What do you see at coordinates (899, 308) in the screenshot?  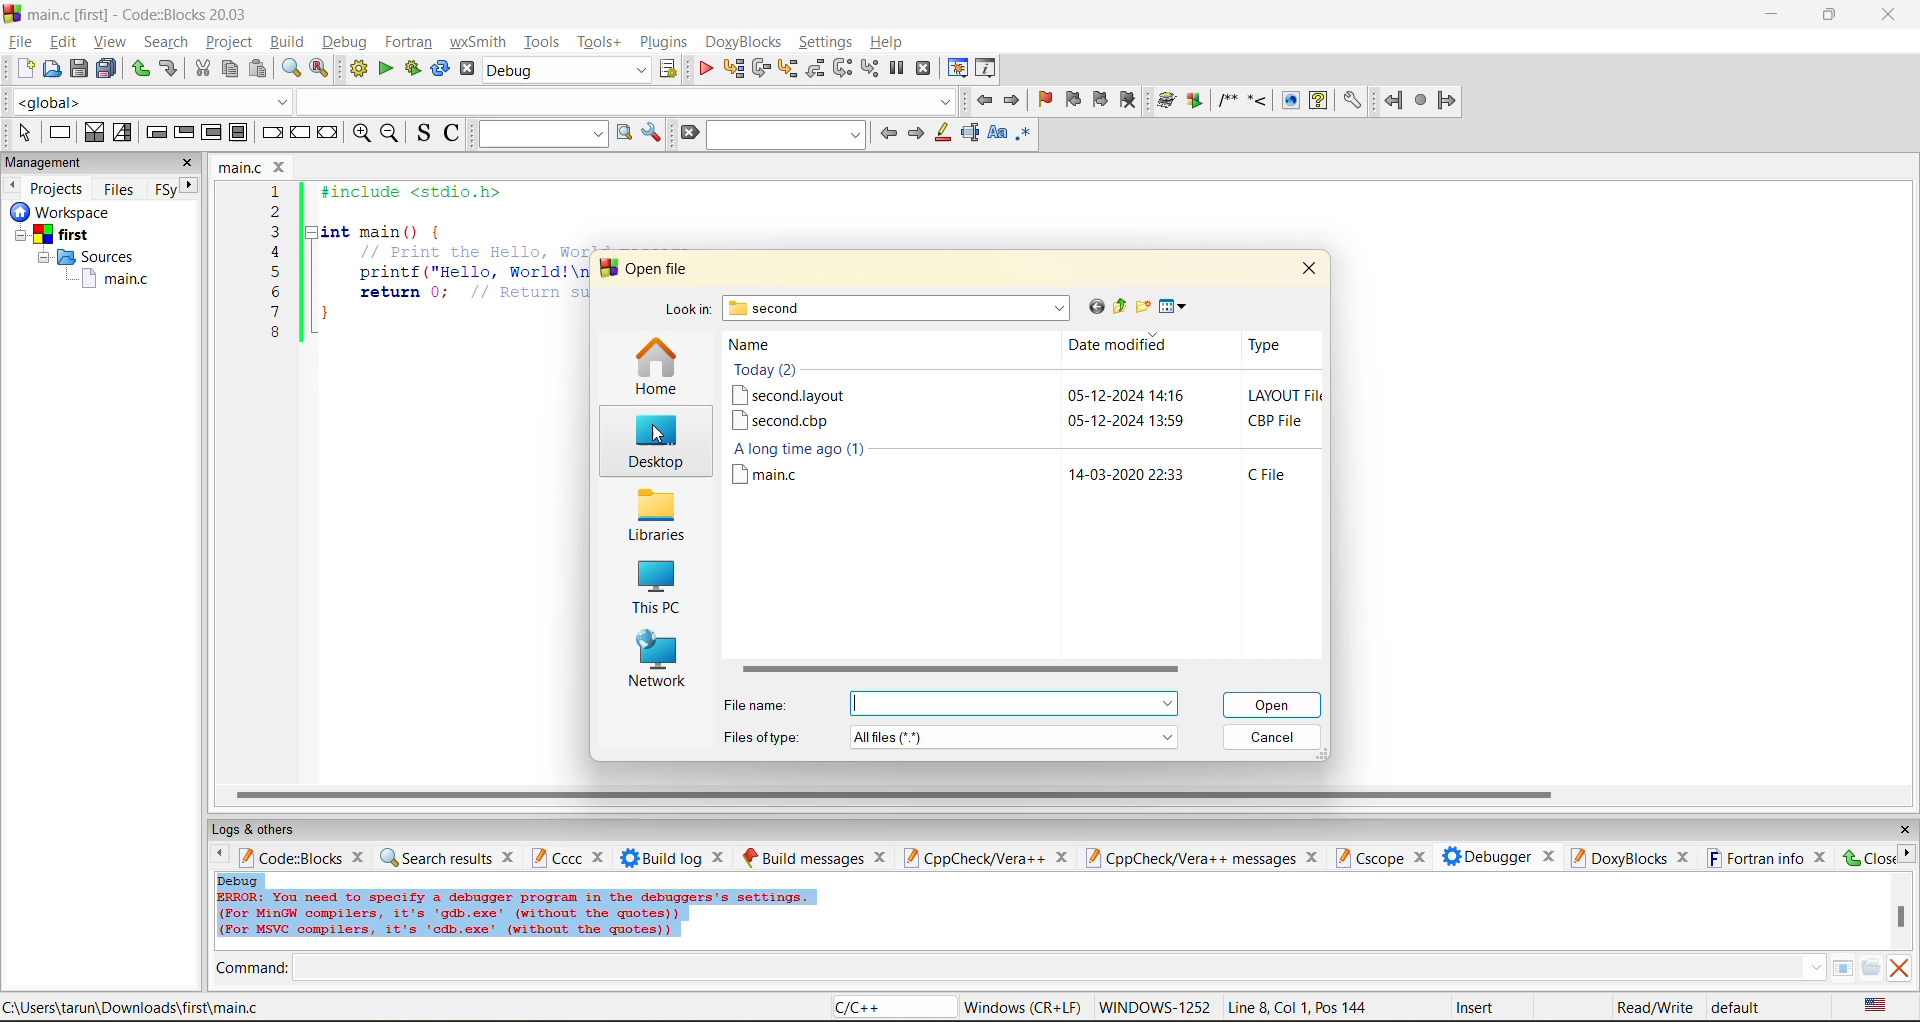 I see `folder name` at bounding box center [899, 308].